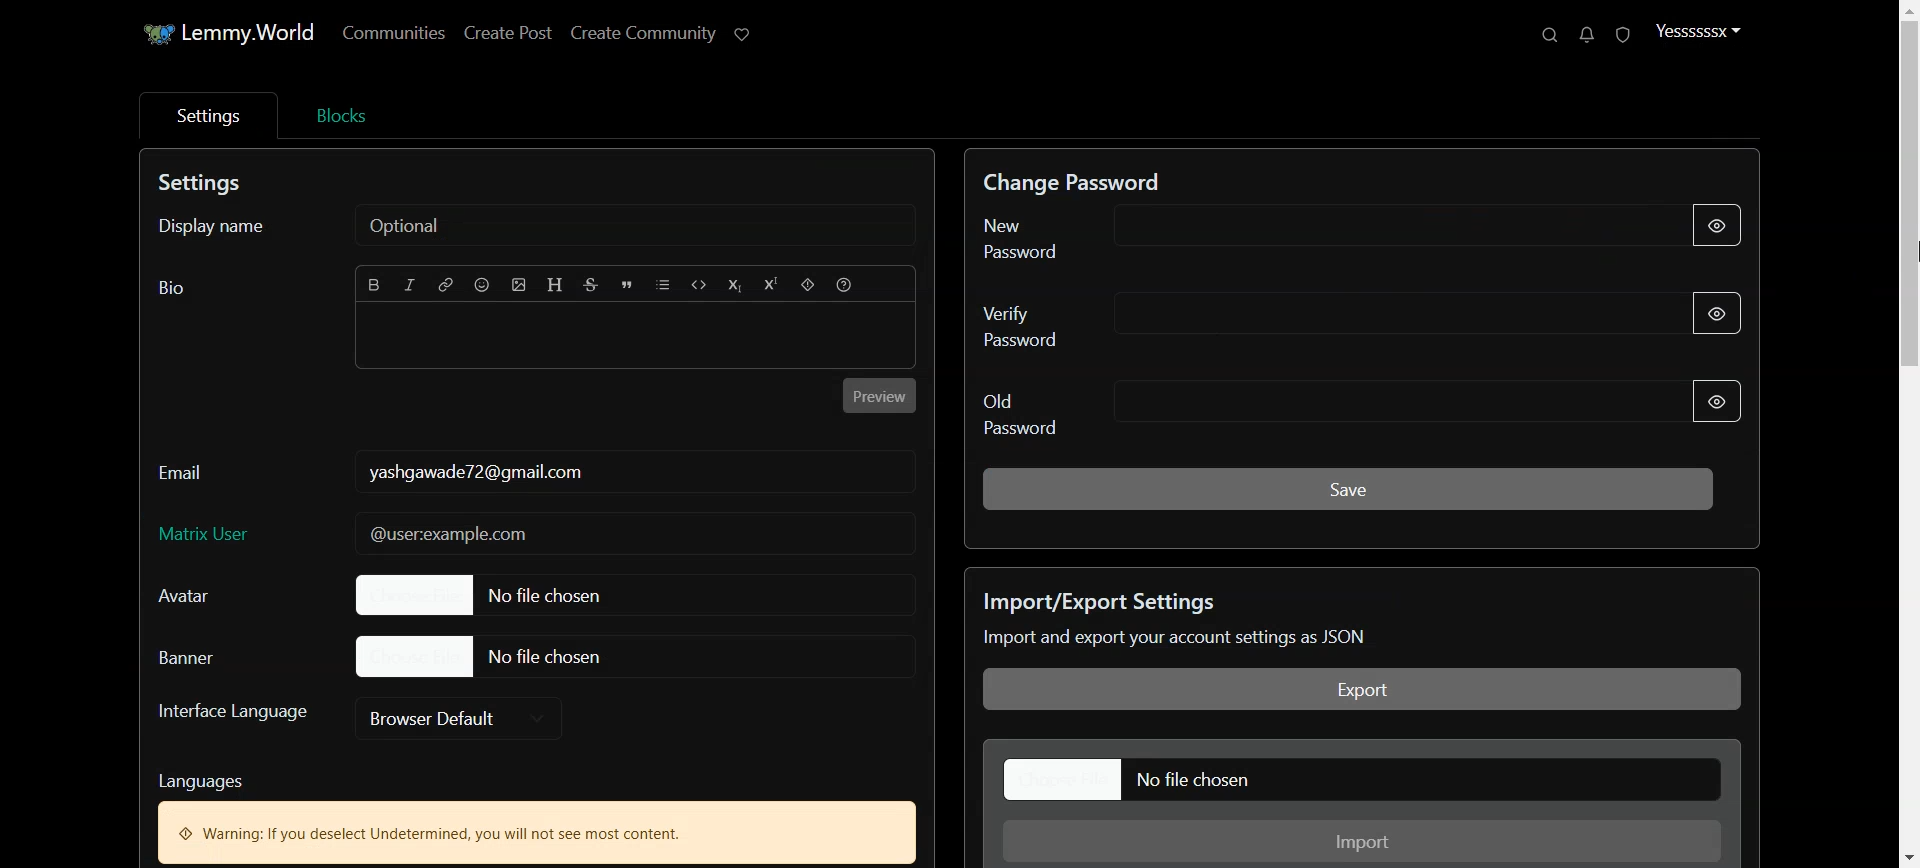  Describe the element at coordinates (1702, 33) in the screenshot. I see `Profile` at that location.